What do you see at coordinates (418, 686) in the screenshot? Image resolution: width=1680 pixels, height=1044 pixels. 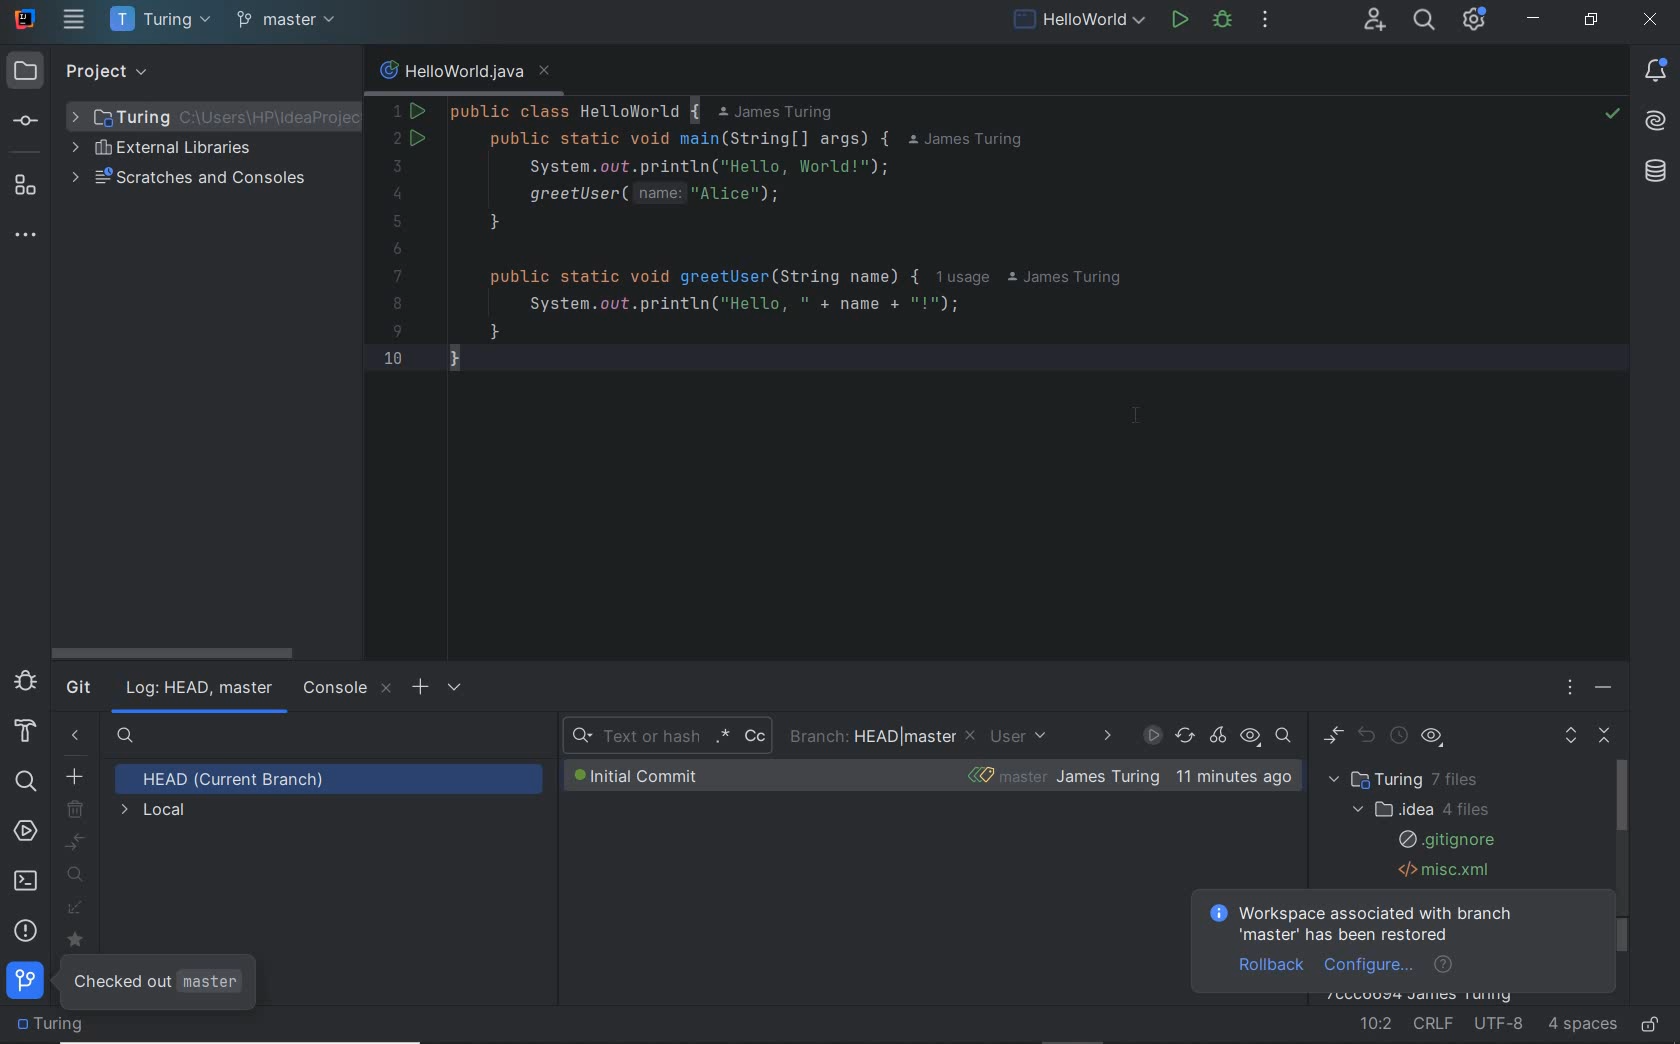 I see `OPEN NEW GIT LOG TAB` at bounding box center [418, 686].